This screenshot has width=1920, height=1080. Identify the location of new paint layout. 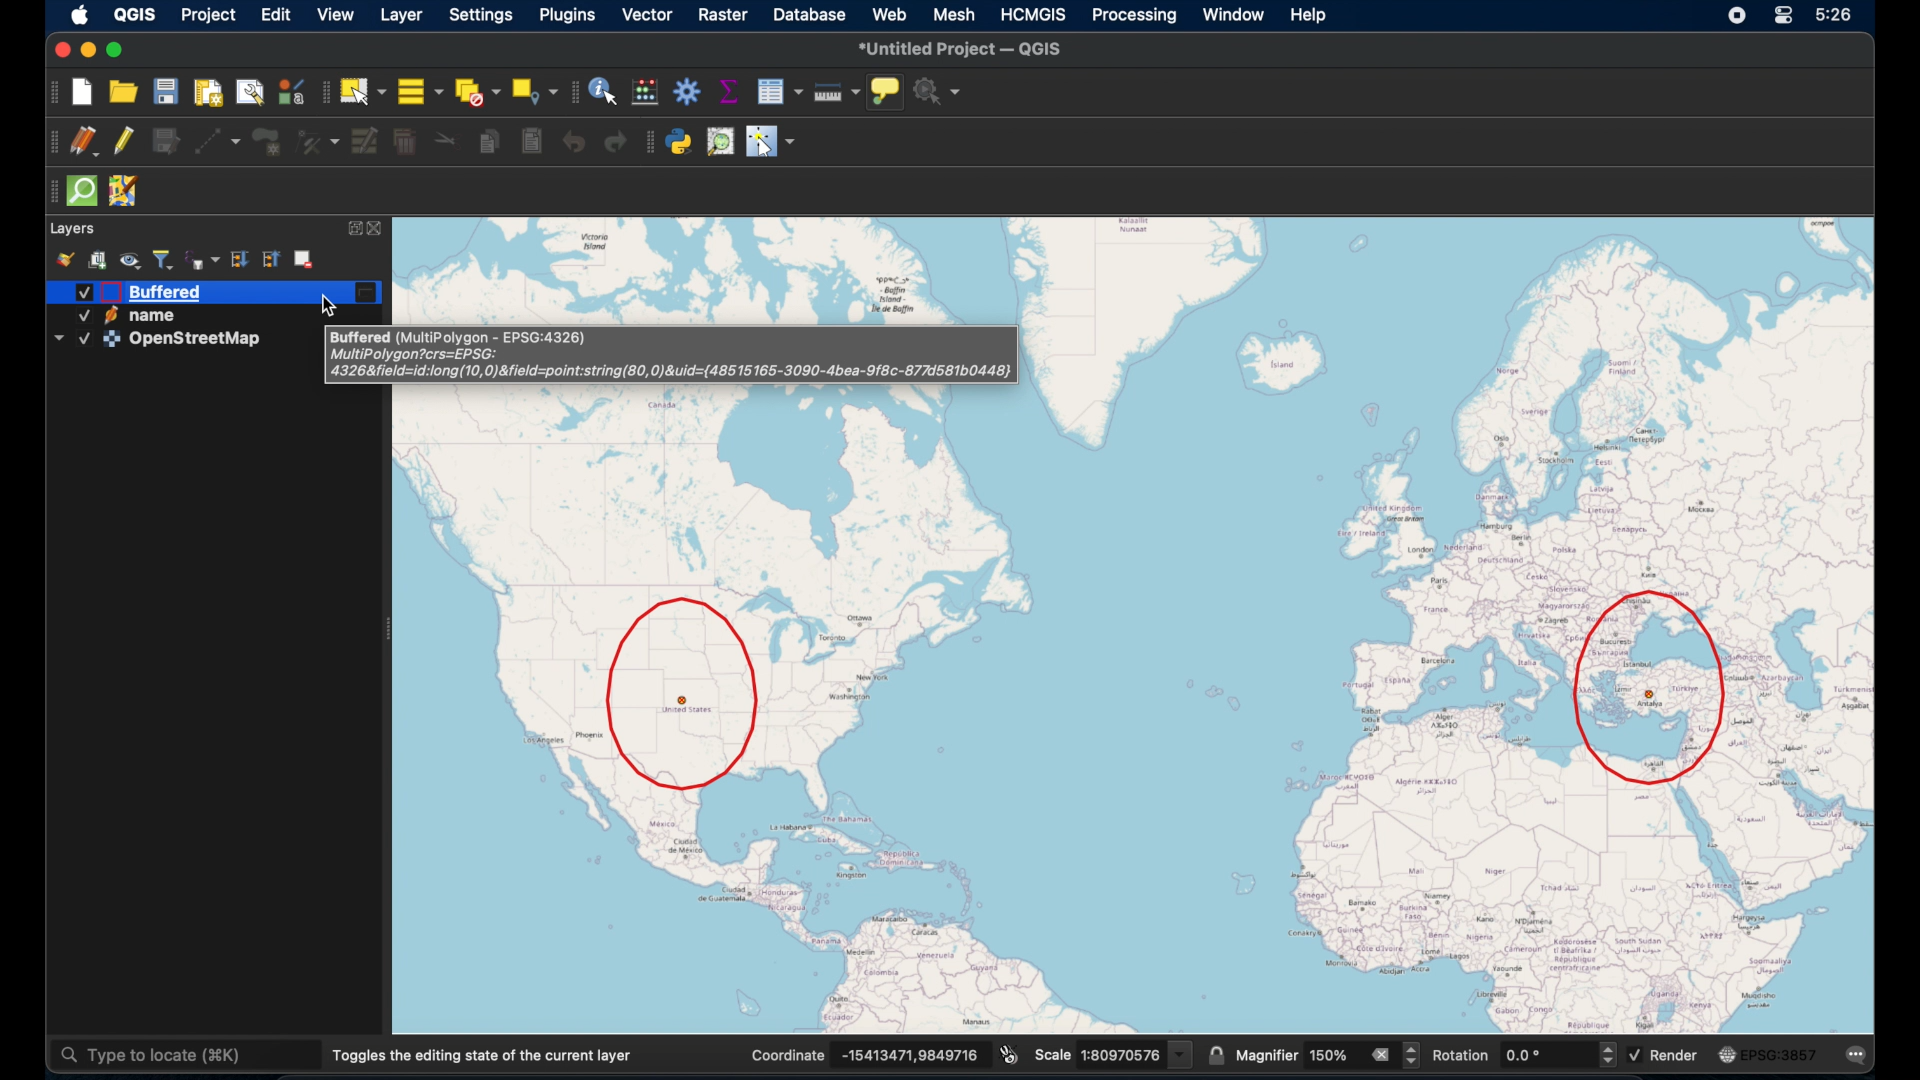
(208, 93).